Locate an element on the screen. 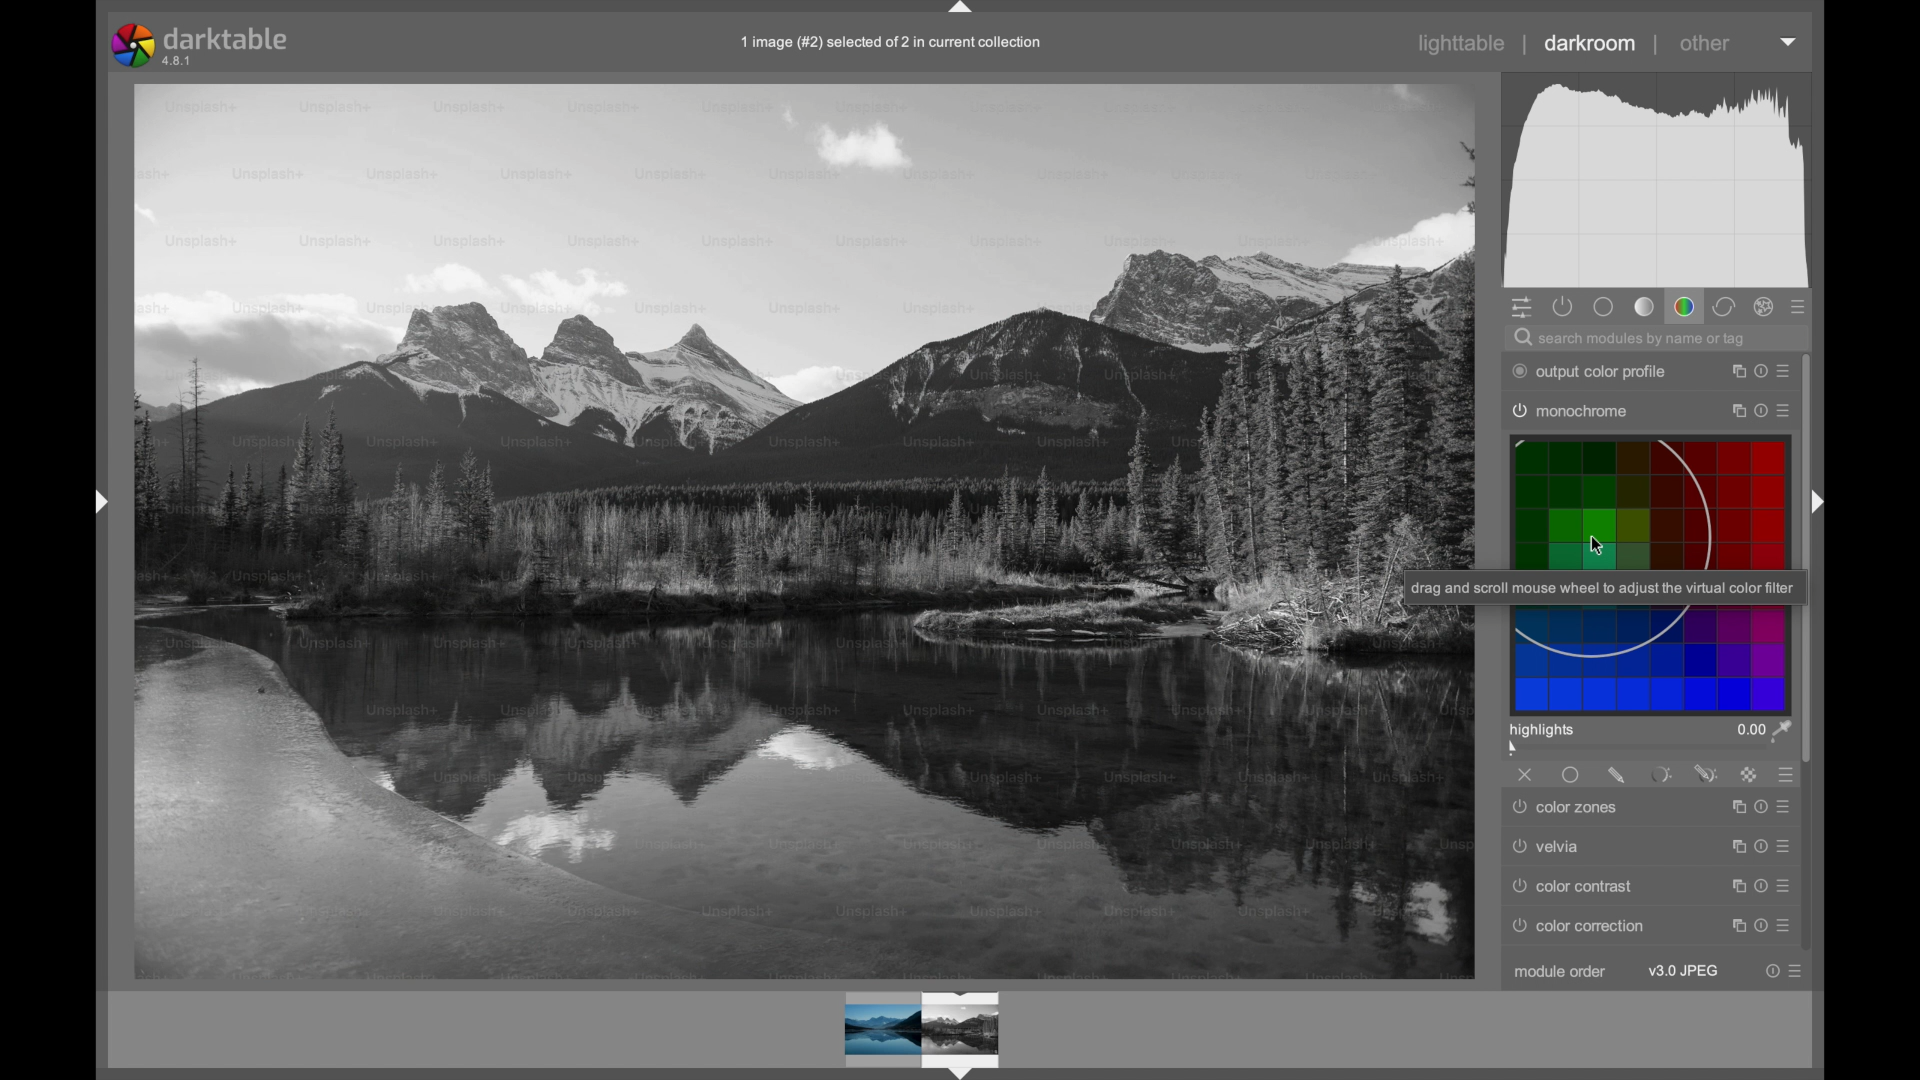  output color profile is located at coordinates (1590, 372).